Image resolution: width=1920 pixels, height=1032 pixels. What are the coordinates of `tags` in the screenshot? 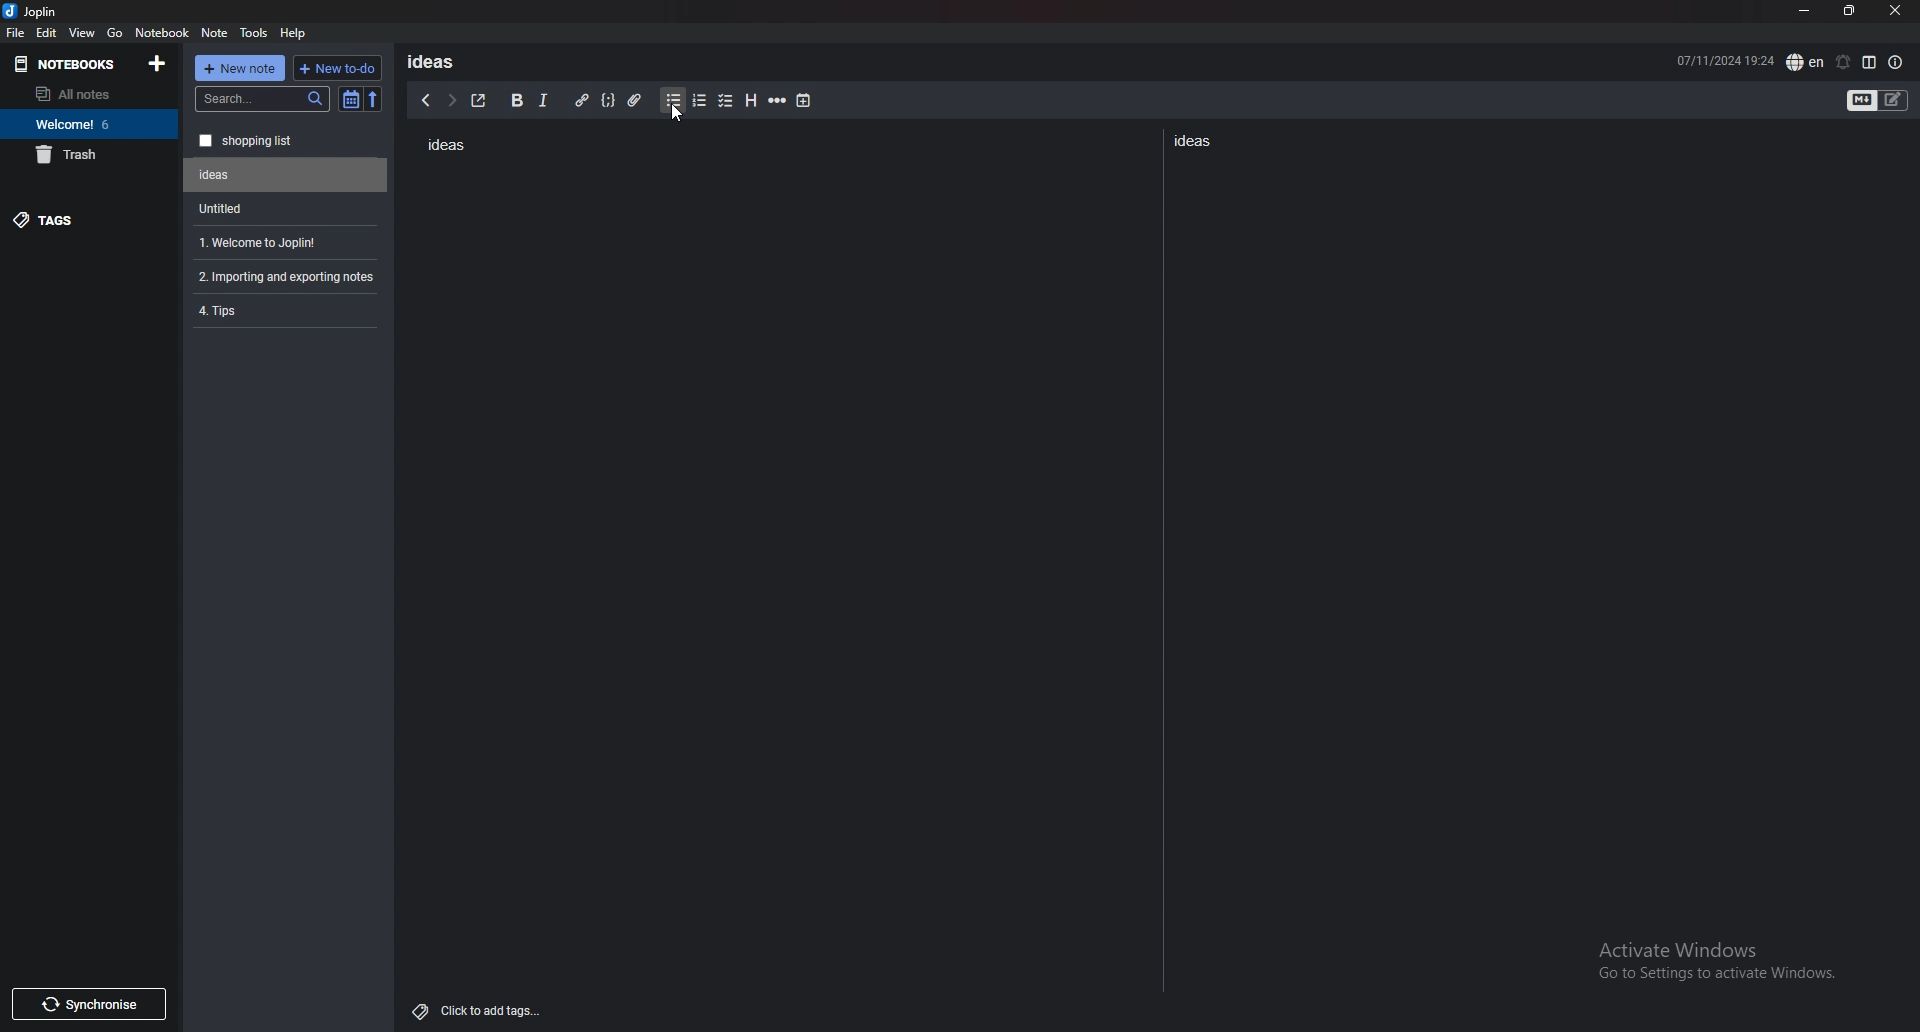 It's located at (90, 219).